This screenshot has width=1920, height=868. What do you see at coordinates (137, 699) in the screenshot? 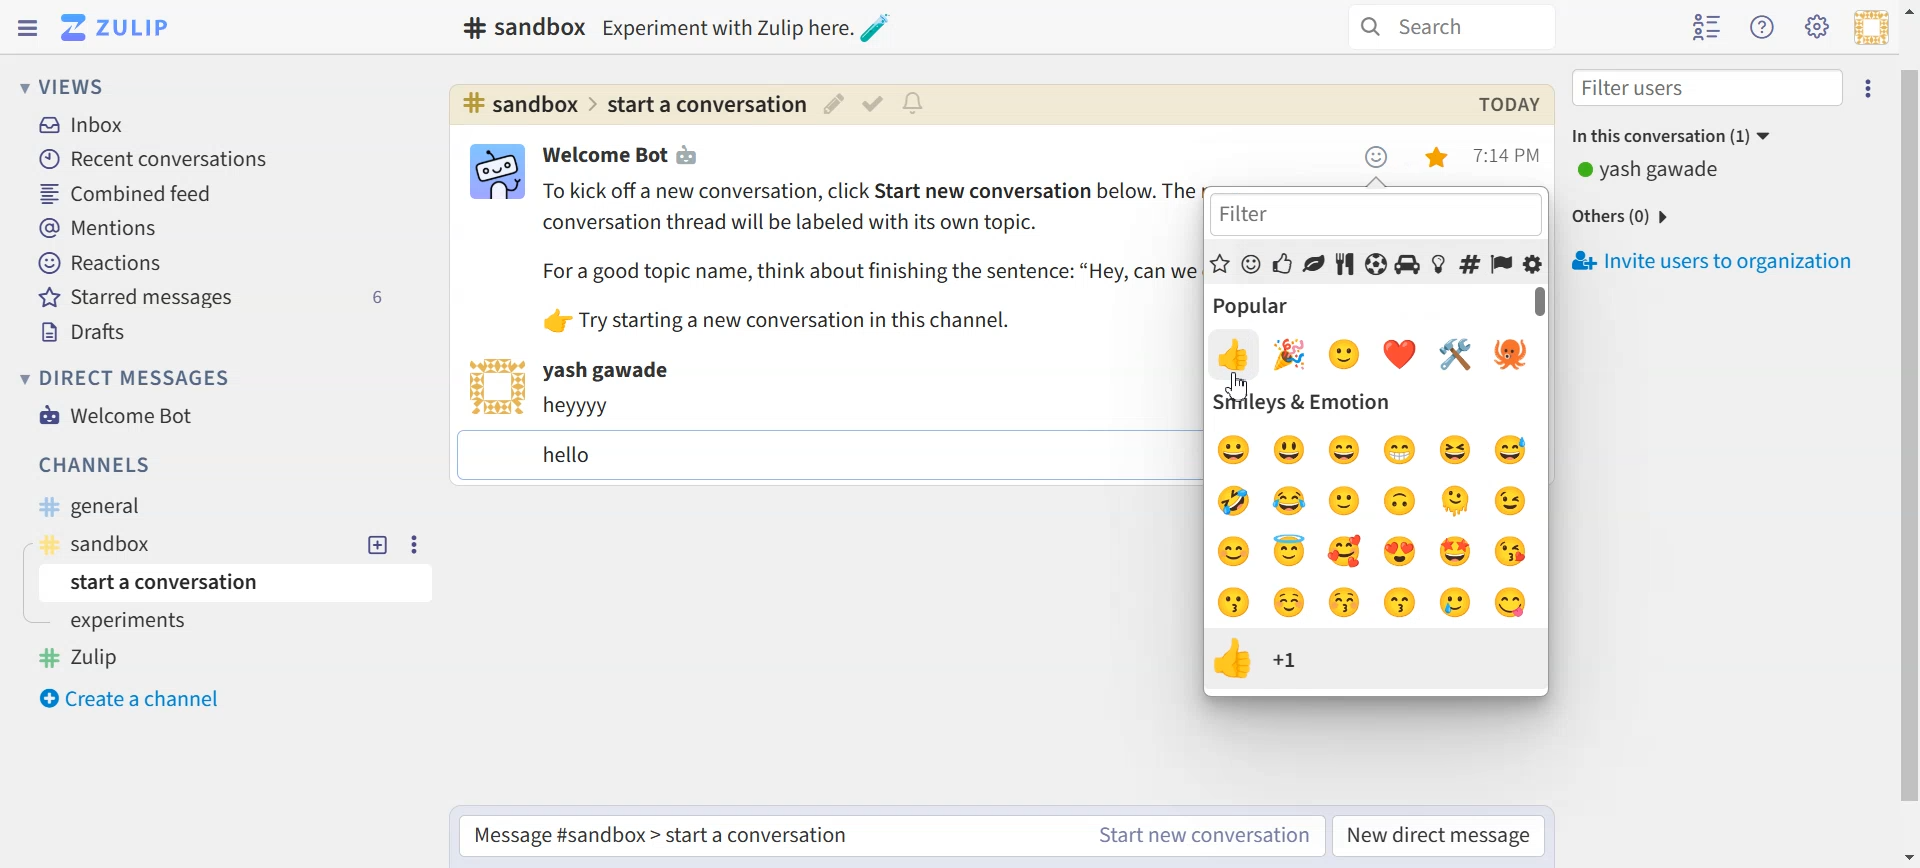
I see `Create a channel` at bounding box center [137, 699].